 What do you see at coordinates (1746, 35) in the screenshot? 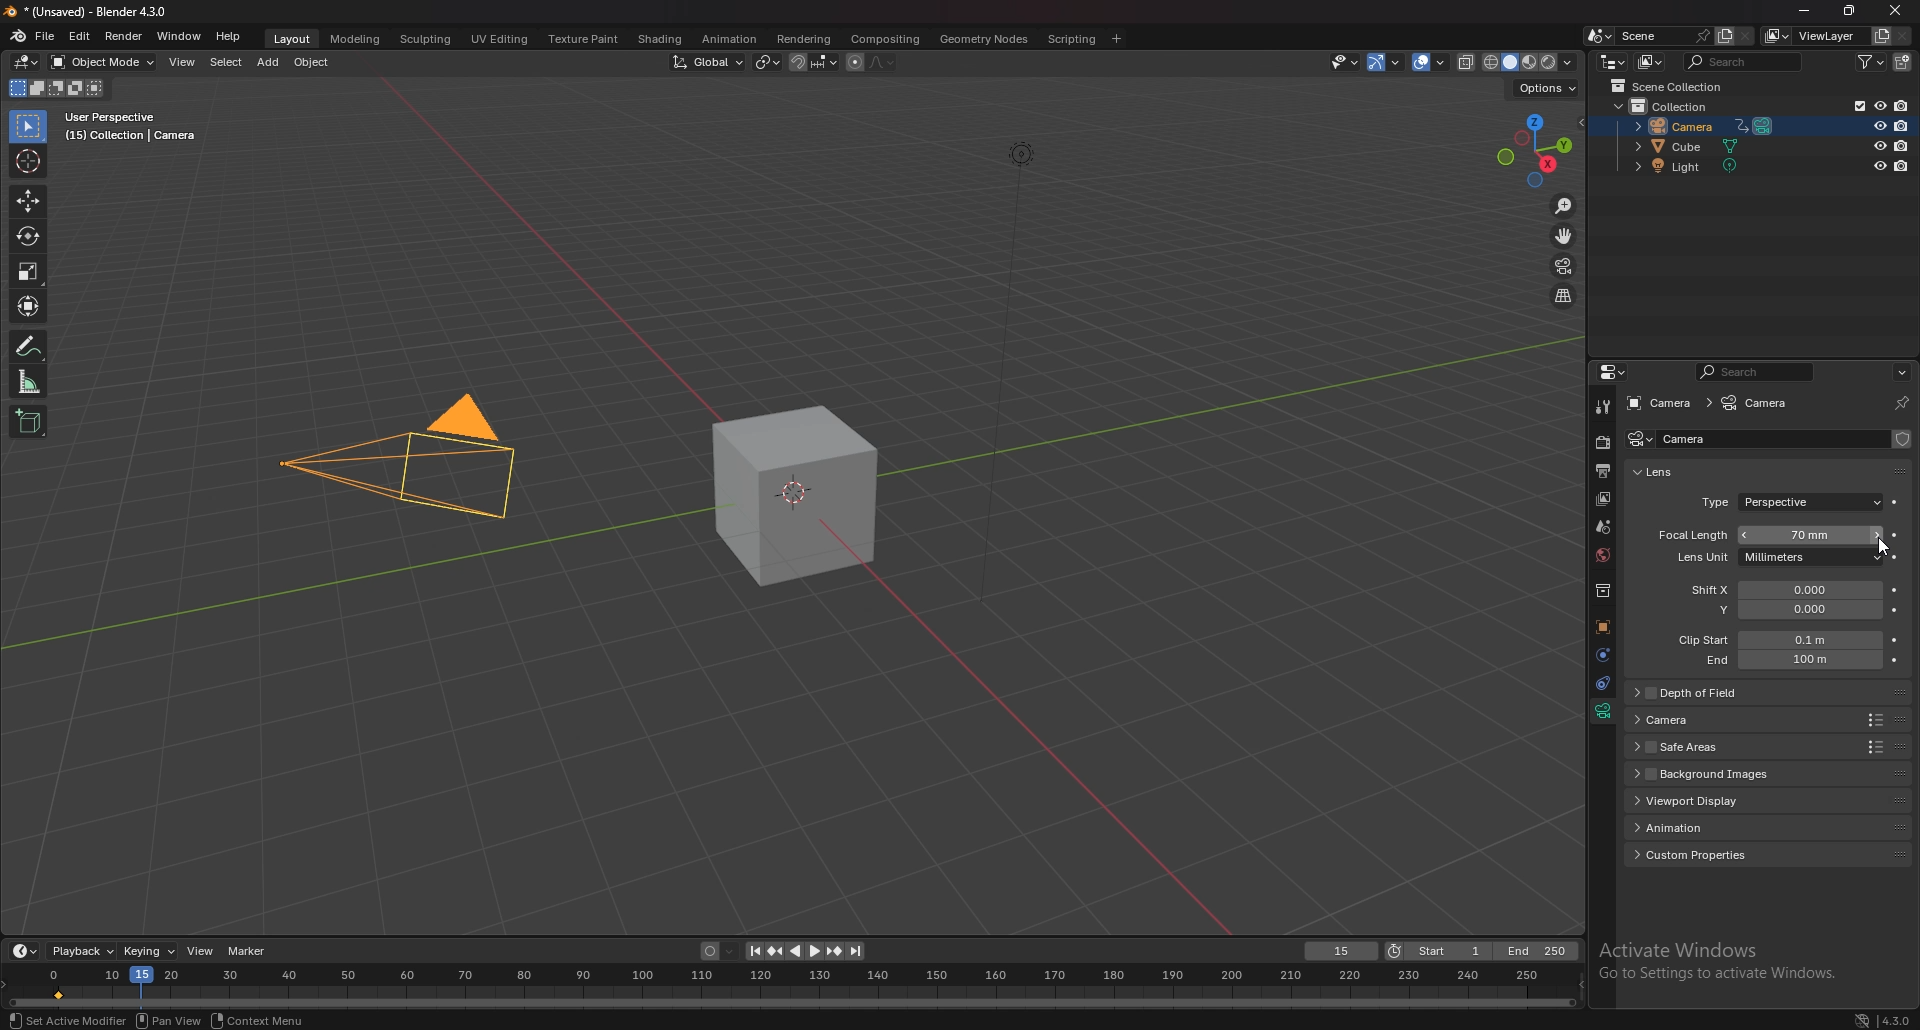
I see `delete scene` at bounding box center [1746, 35].